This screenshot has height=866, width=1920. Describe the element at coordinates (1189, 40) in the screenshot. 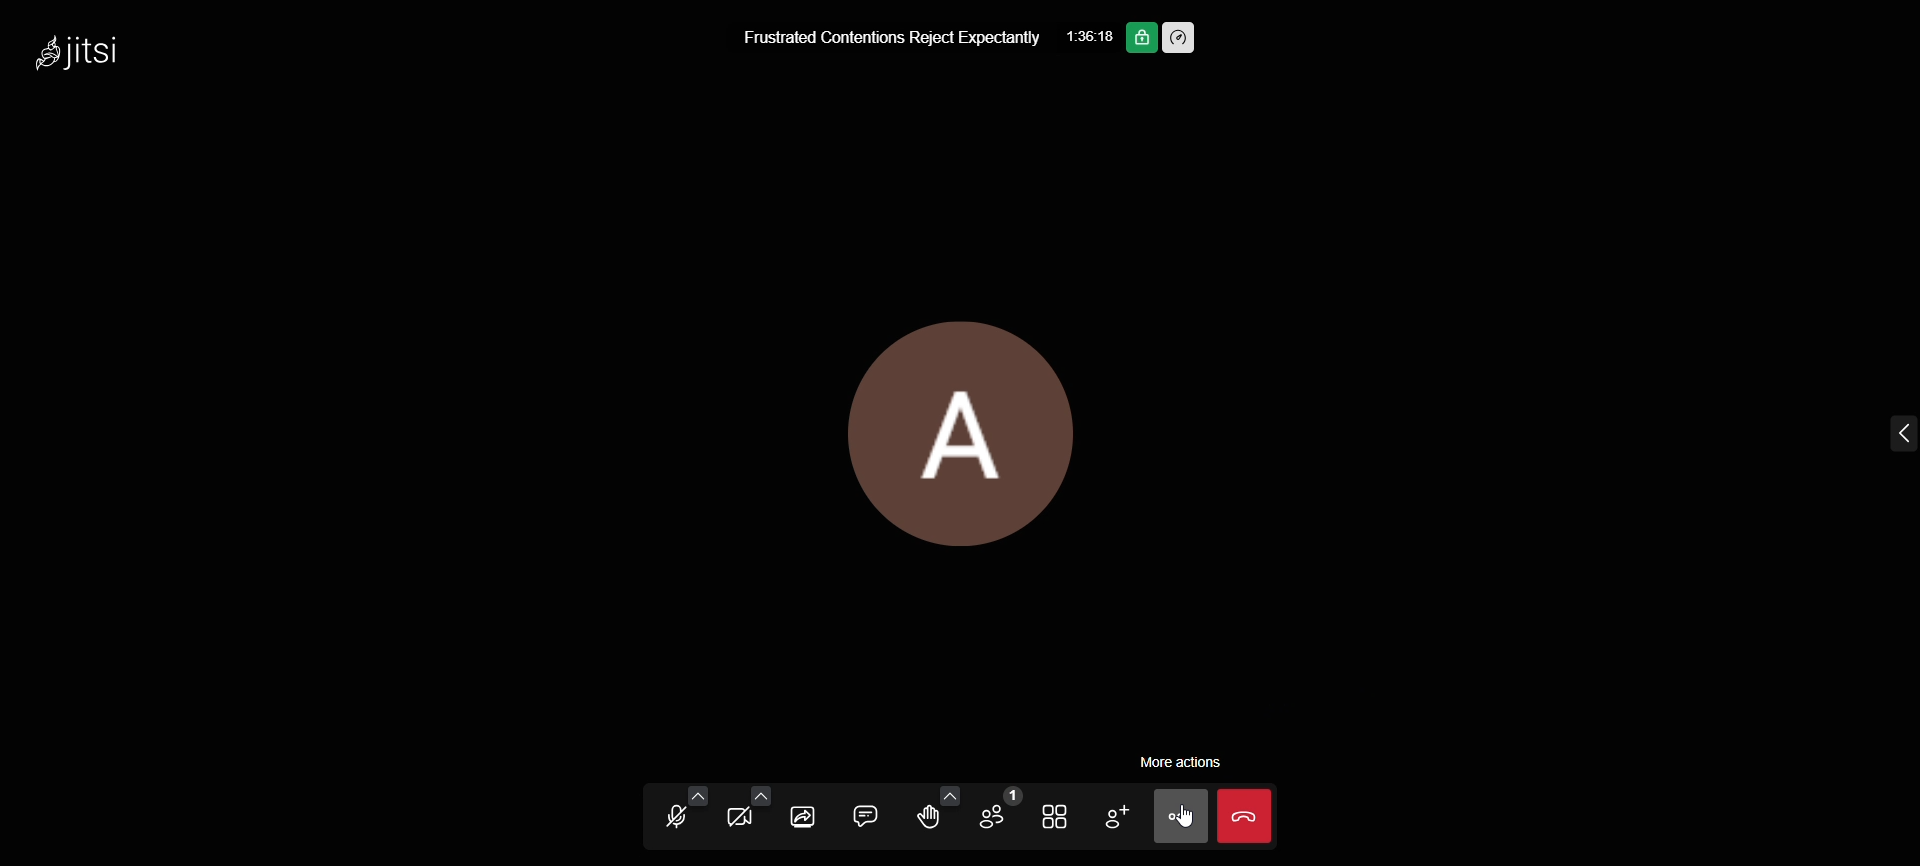

I see `performance setting` at that location.